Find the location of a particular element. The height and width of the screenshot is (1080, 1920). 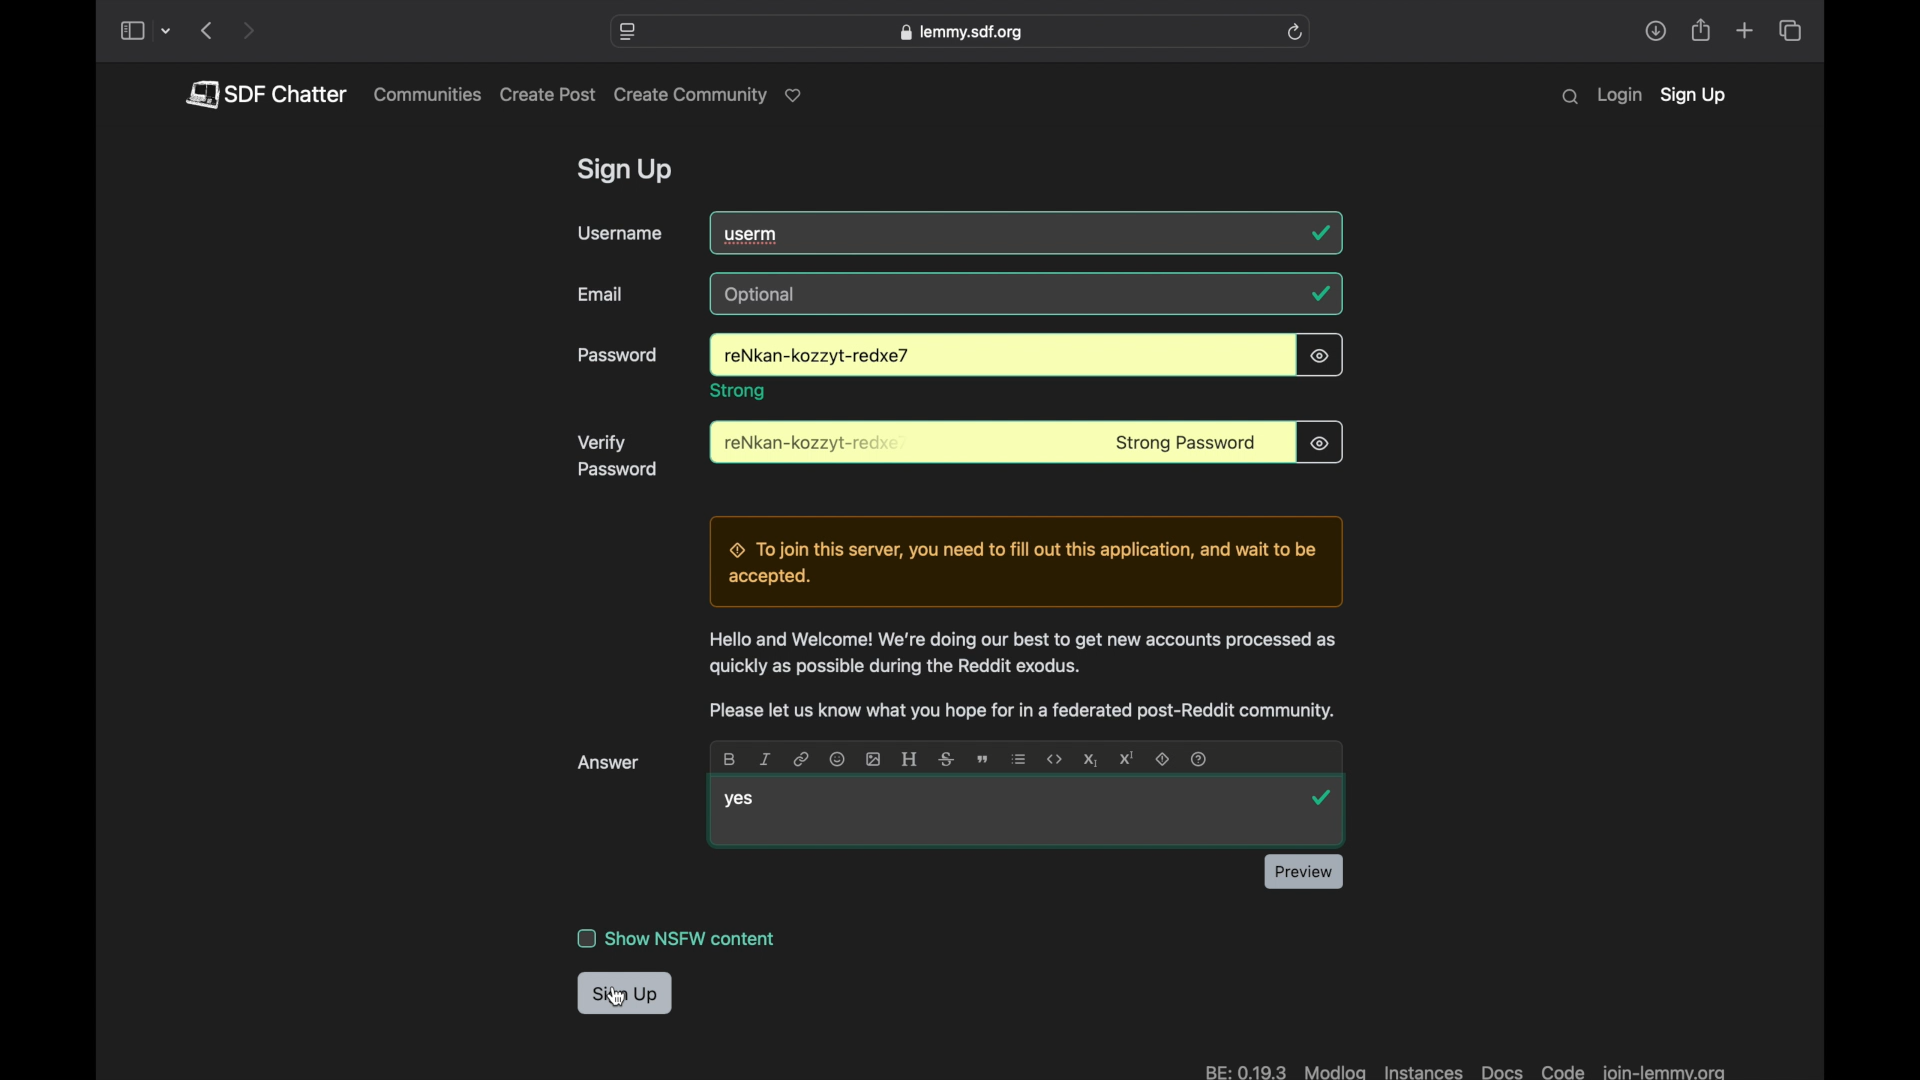

join-lemma.org is located at coordinates (1663, 1069).